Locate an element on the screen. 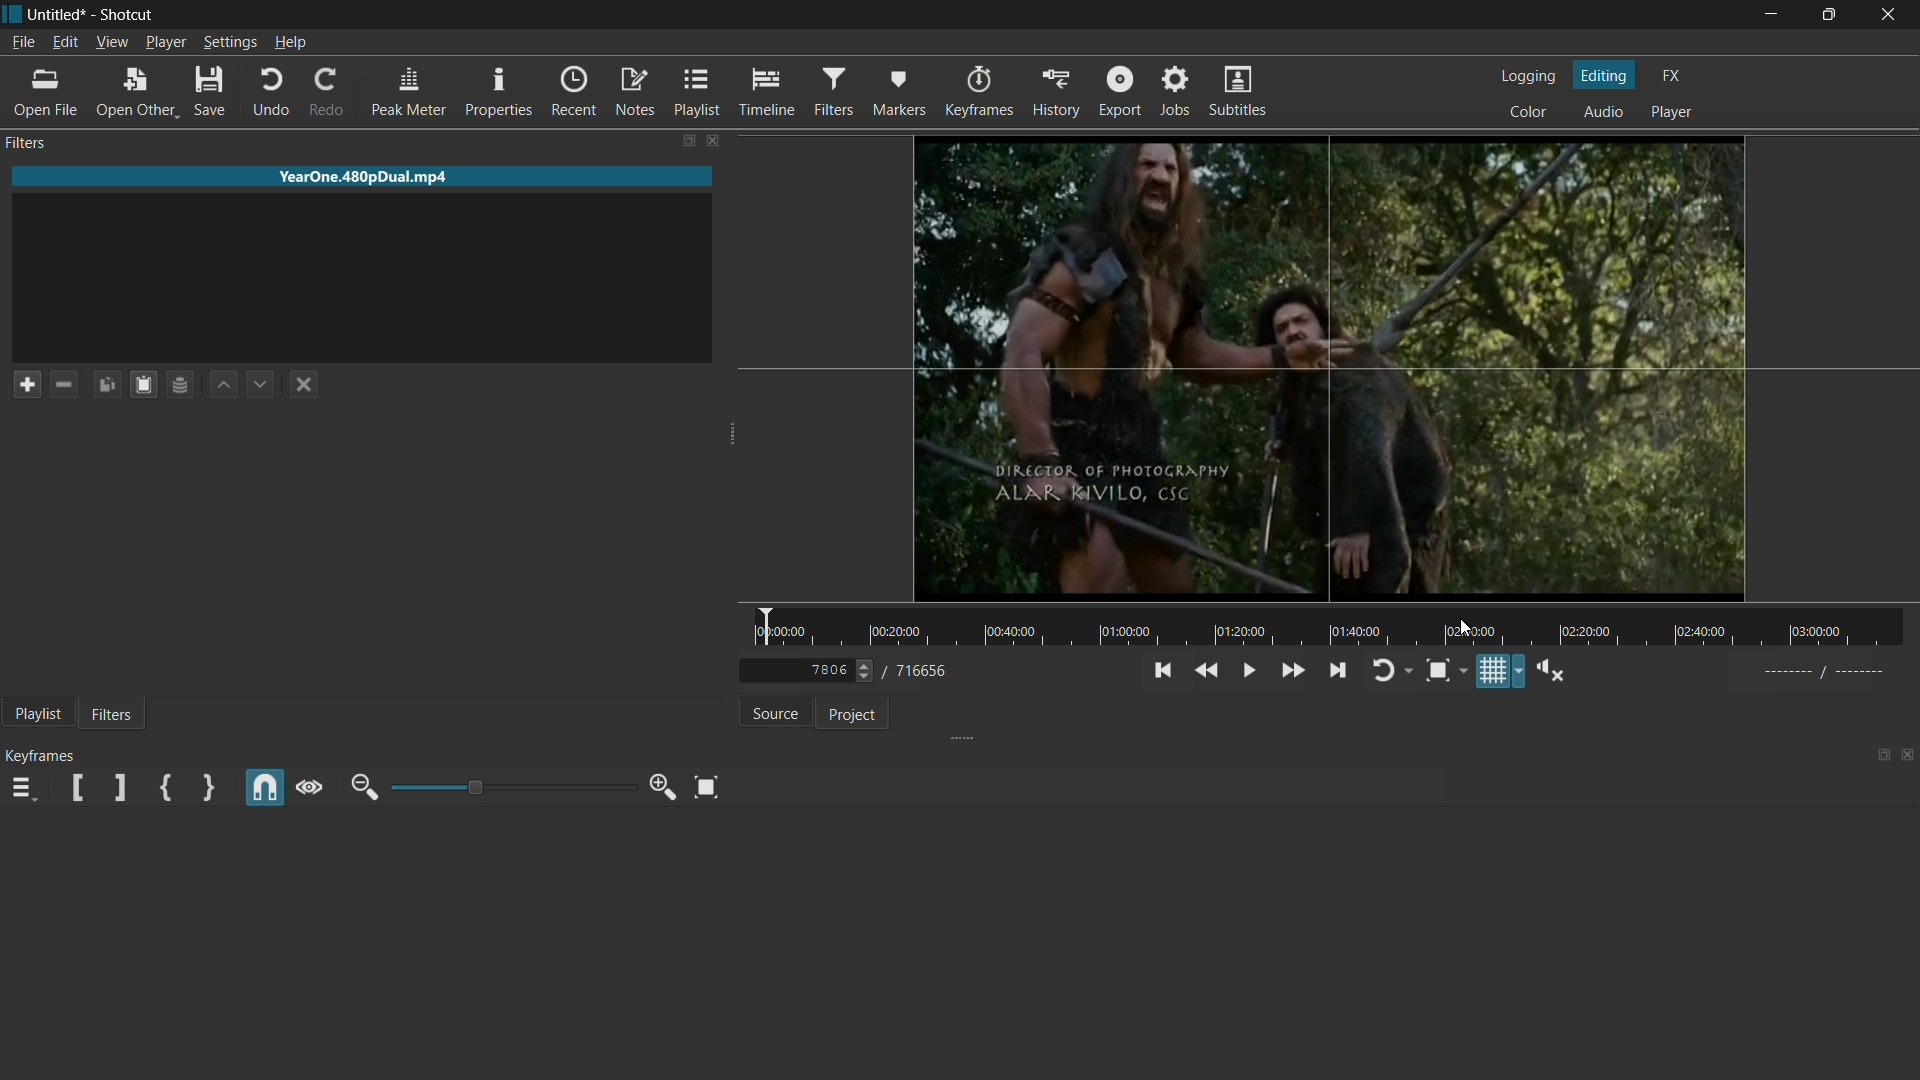  save is located at coordinates (211, 90).